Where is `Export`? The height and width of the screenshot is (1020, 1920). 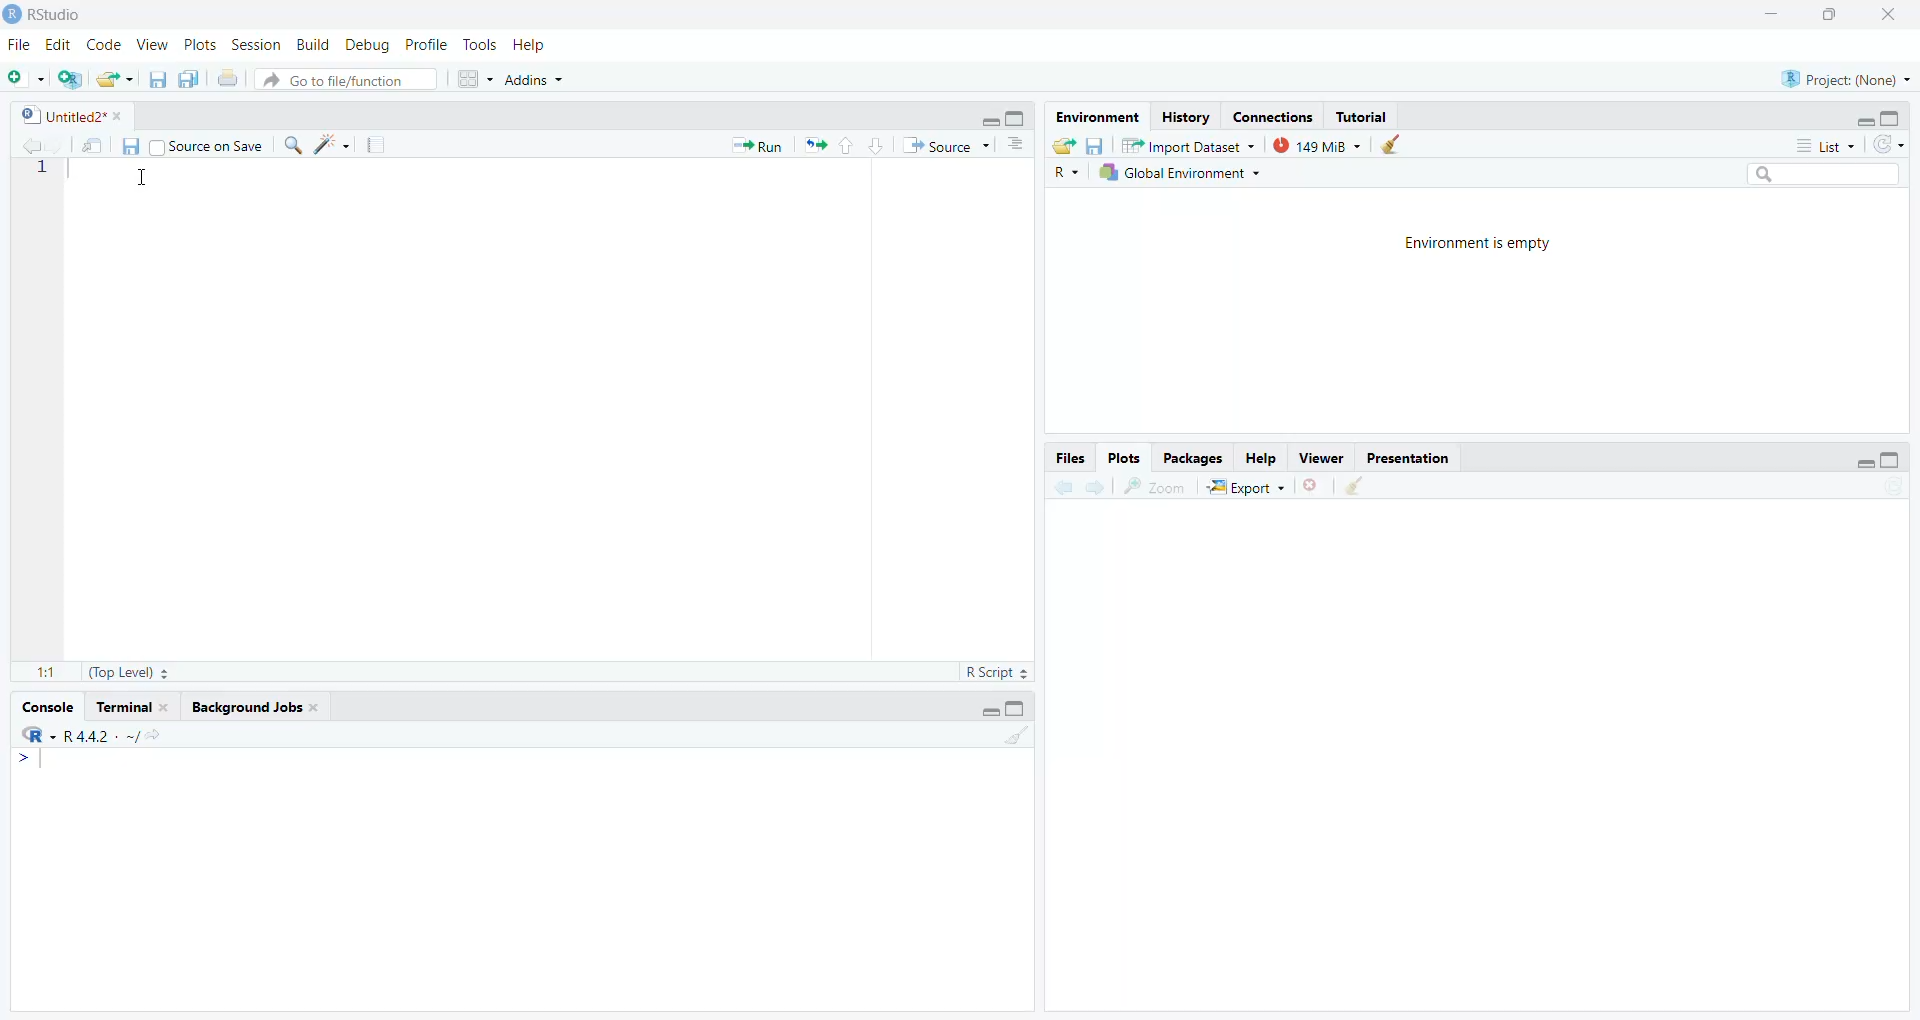
Export is located at coordinates (1247, 484).